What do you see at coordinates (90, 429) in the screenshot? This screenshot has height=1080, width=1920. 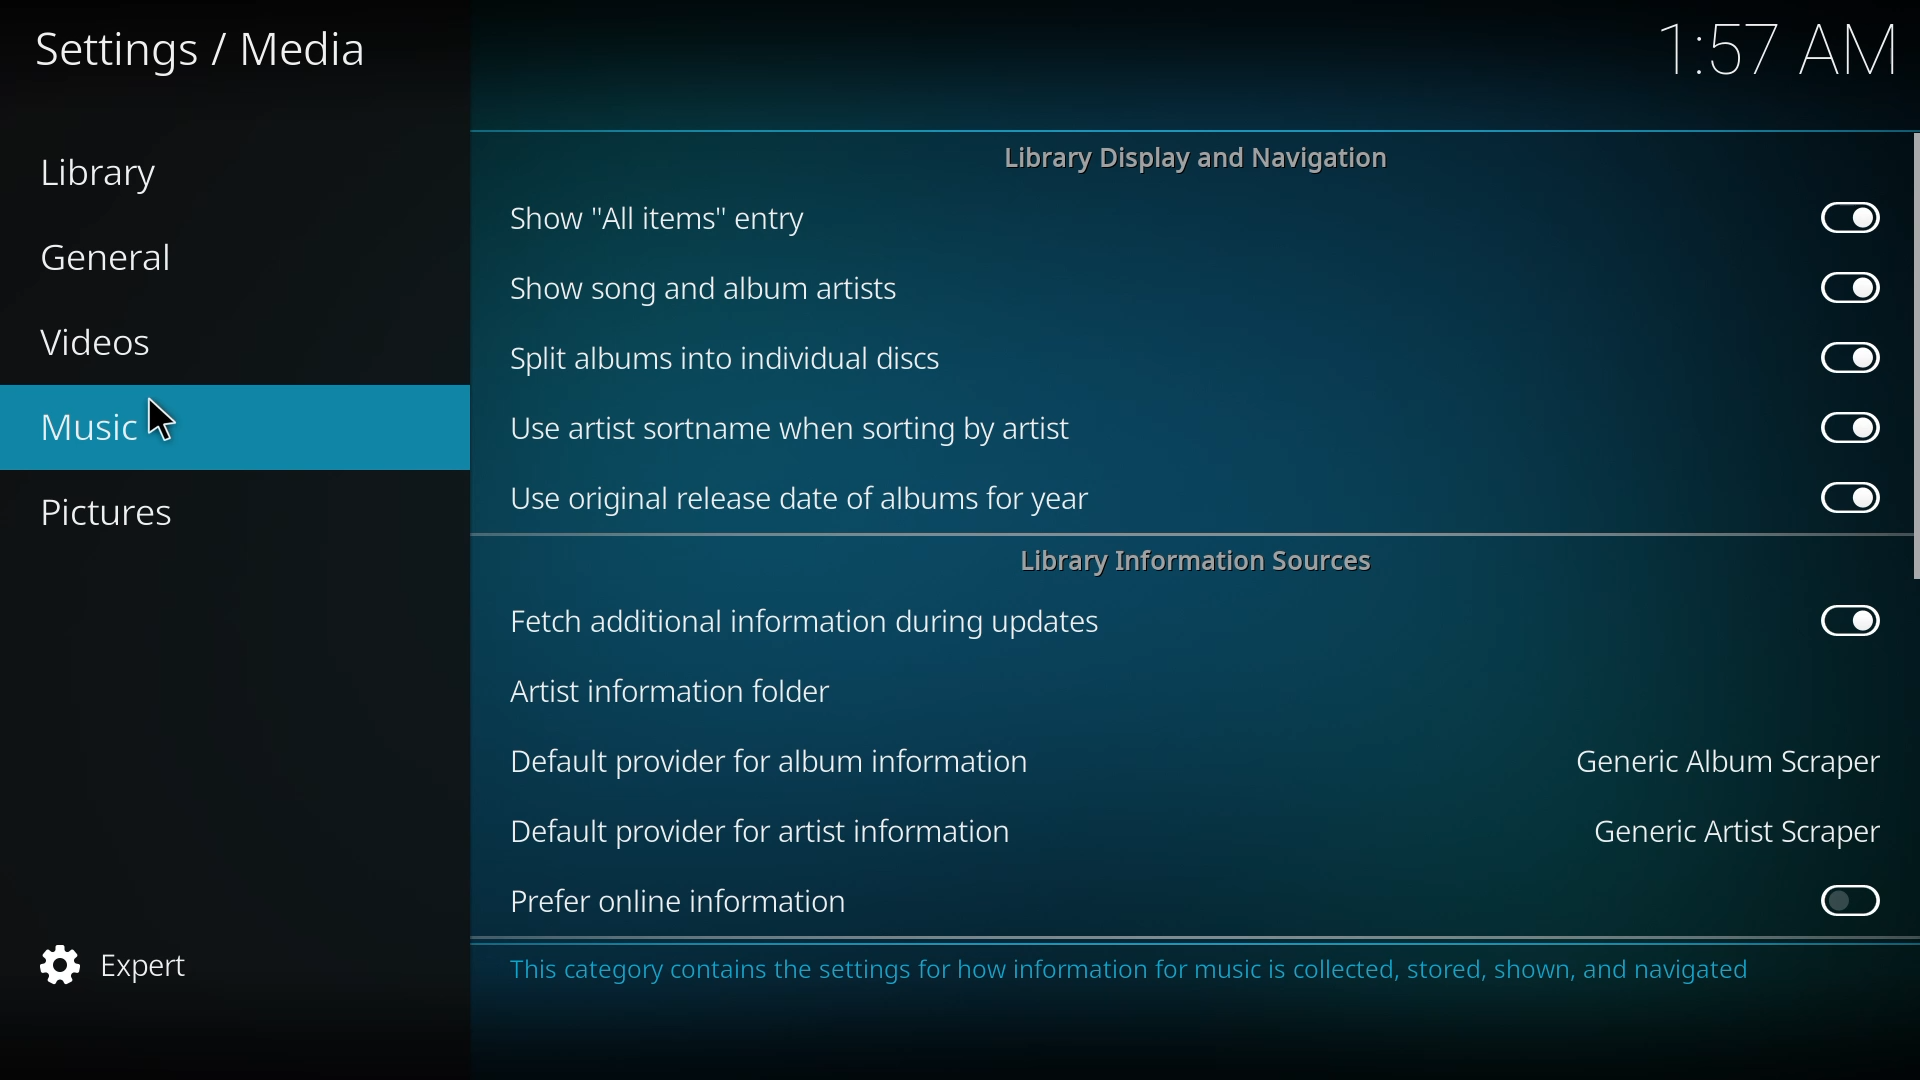 I see `music` at bounding box center [90, 429].